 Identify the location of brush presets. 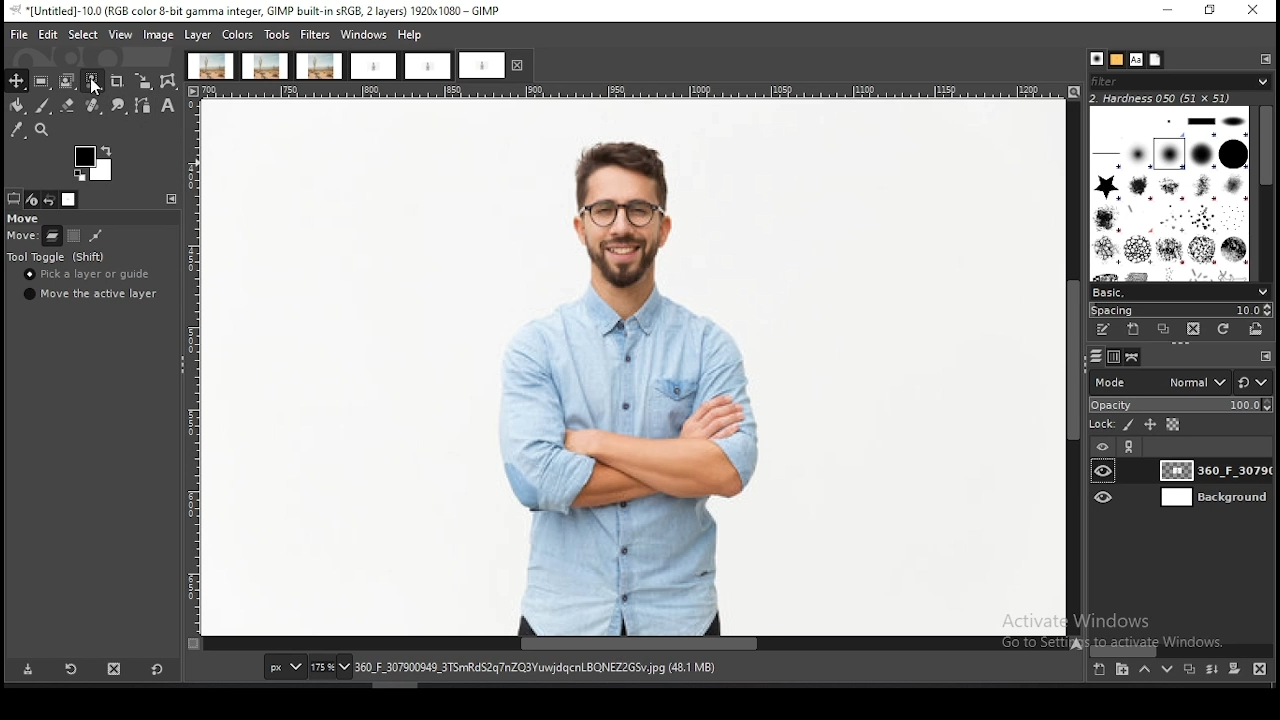
(1179, 293).